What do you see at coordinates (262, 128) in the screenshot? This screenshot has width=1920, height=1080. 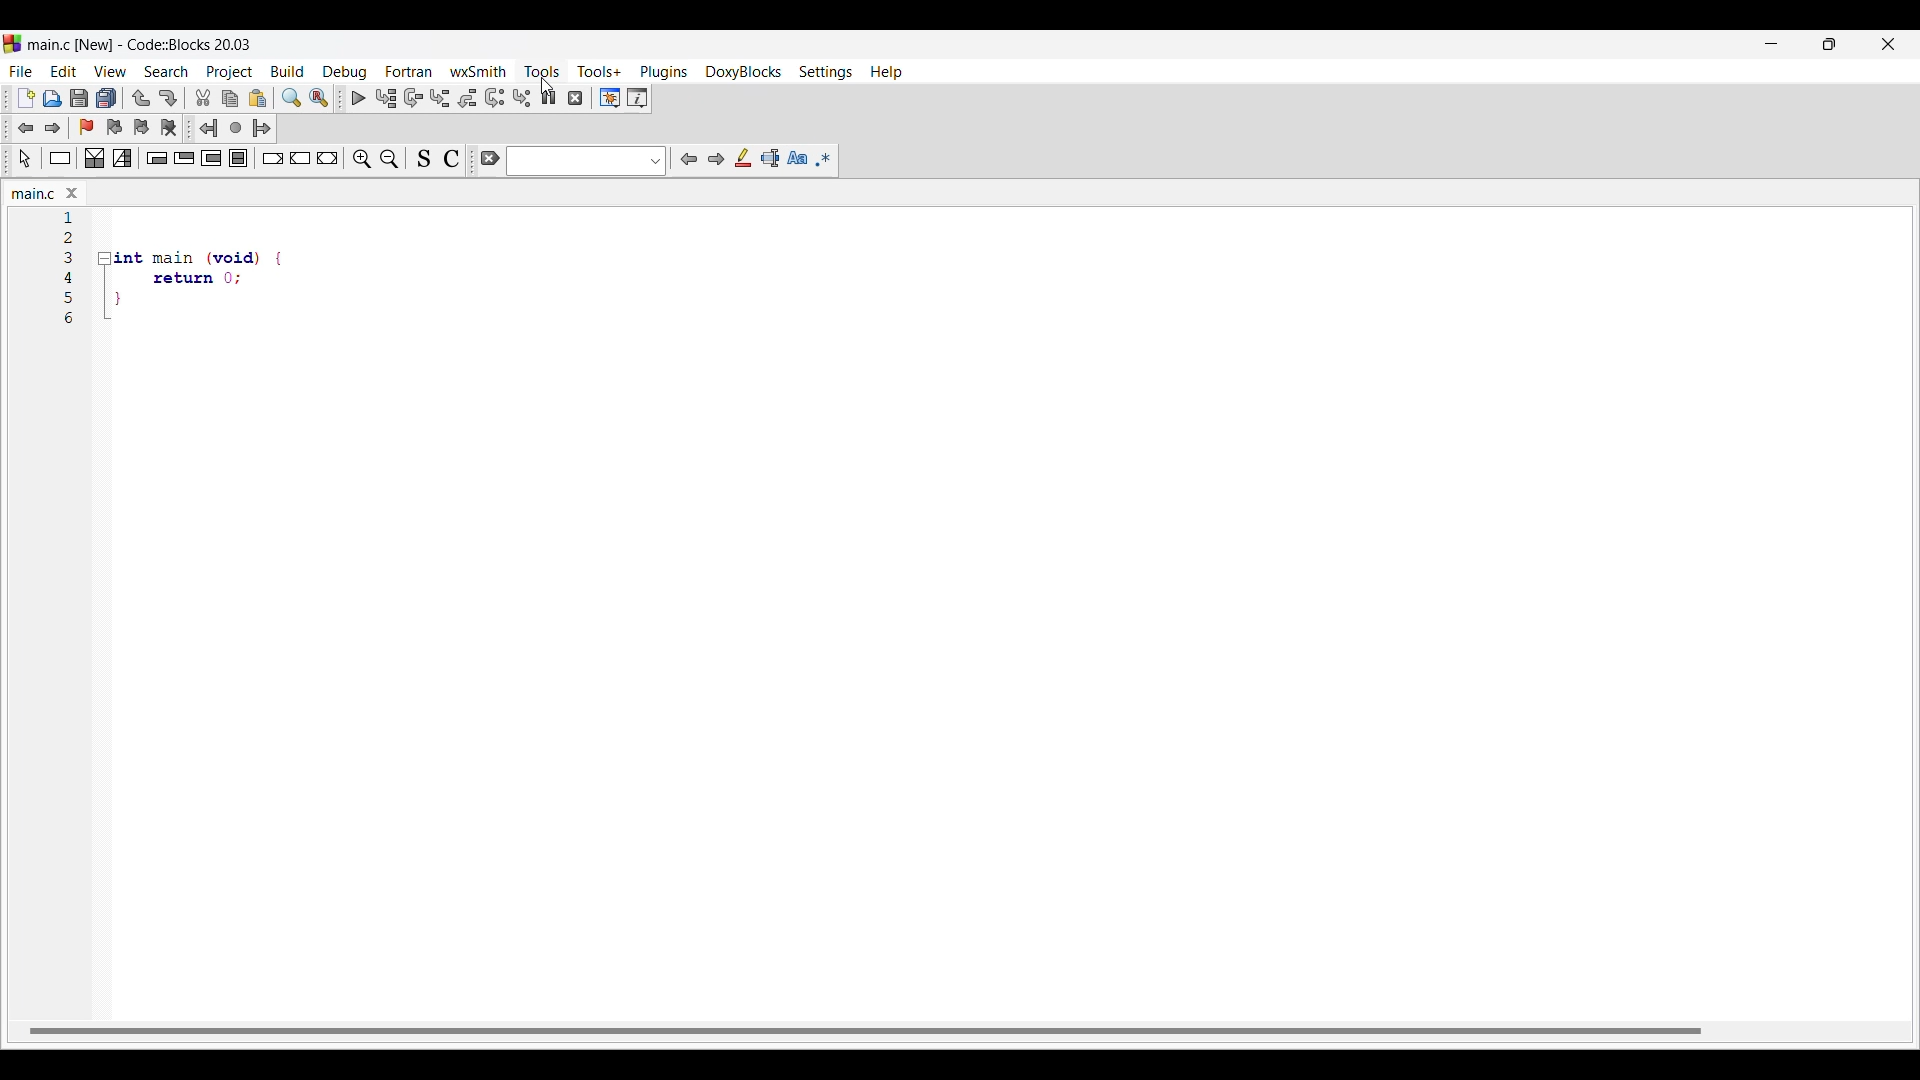 I see `Jump forward` at bounding box center [262, 128].